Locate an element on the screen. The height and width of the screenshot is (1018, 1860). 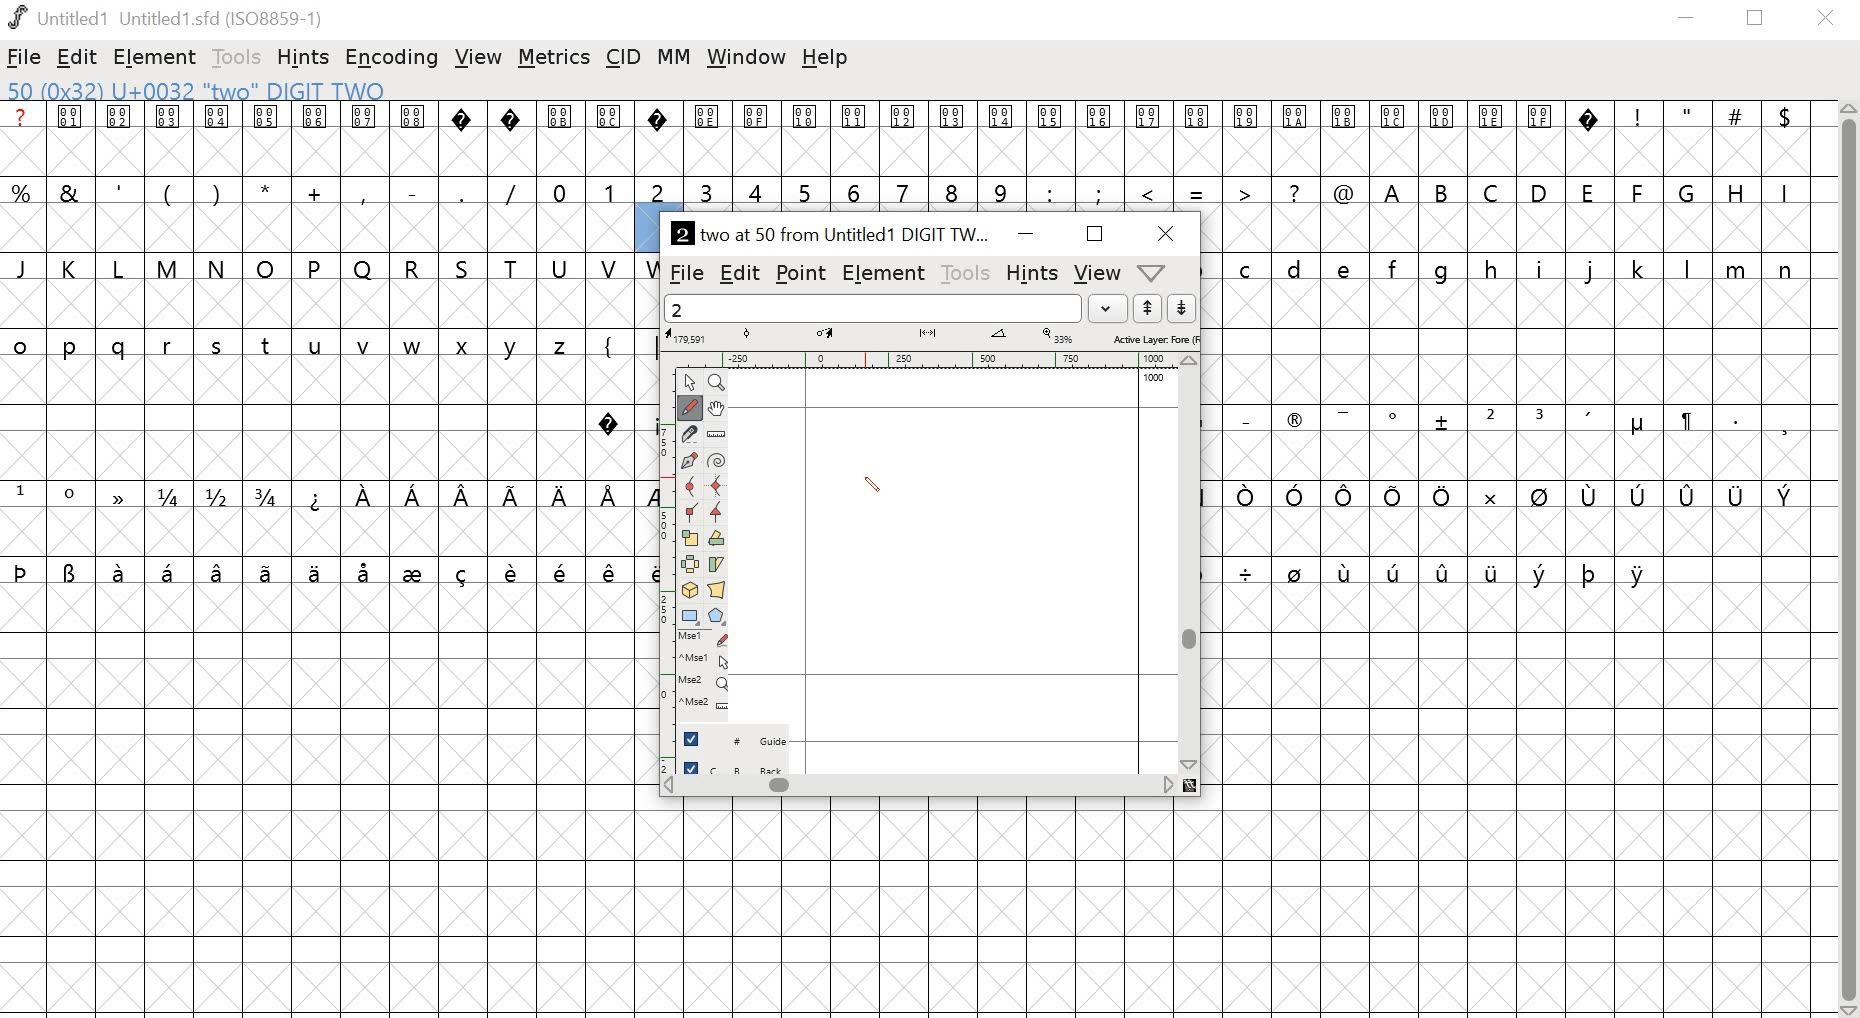
hints is located at coordinates (1032, 272).